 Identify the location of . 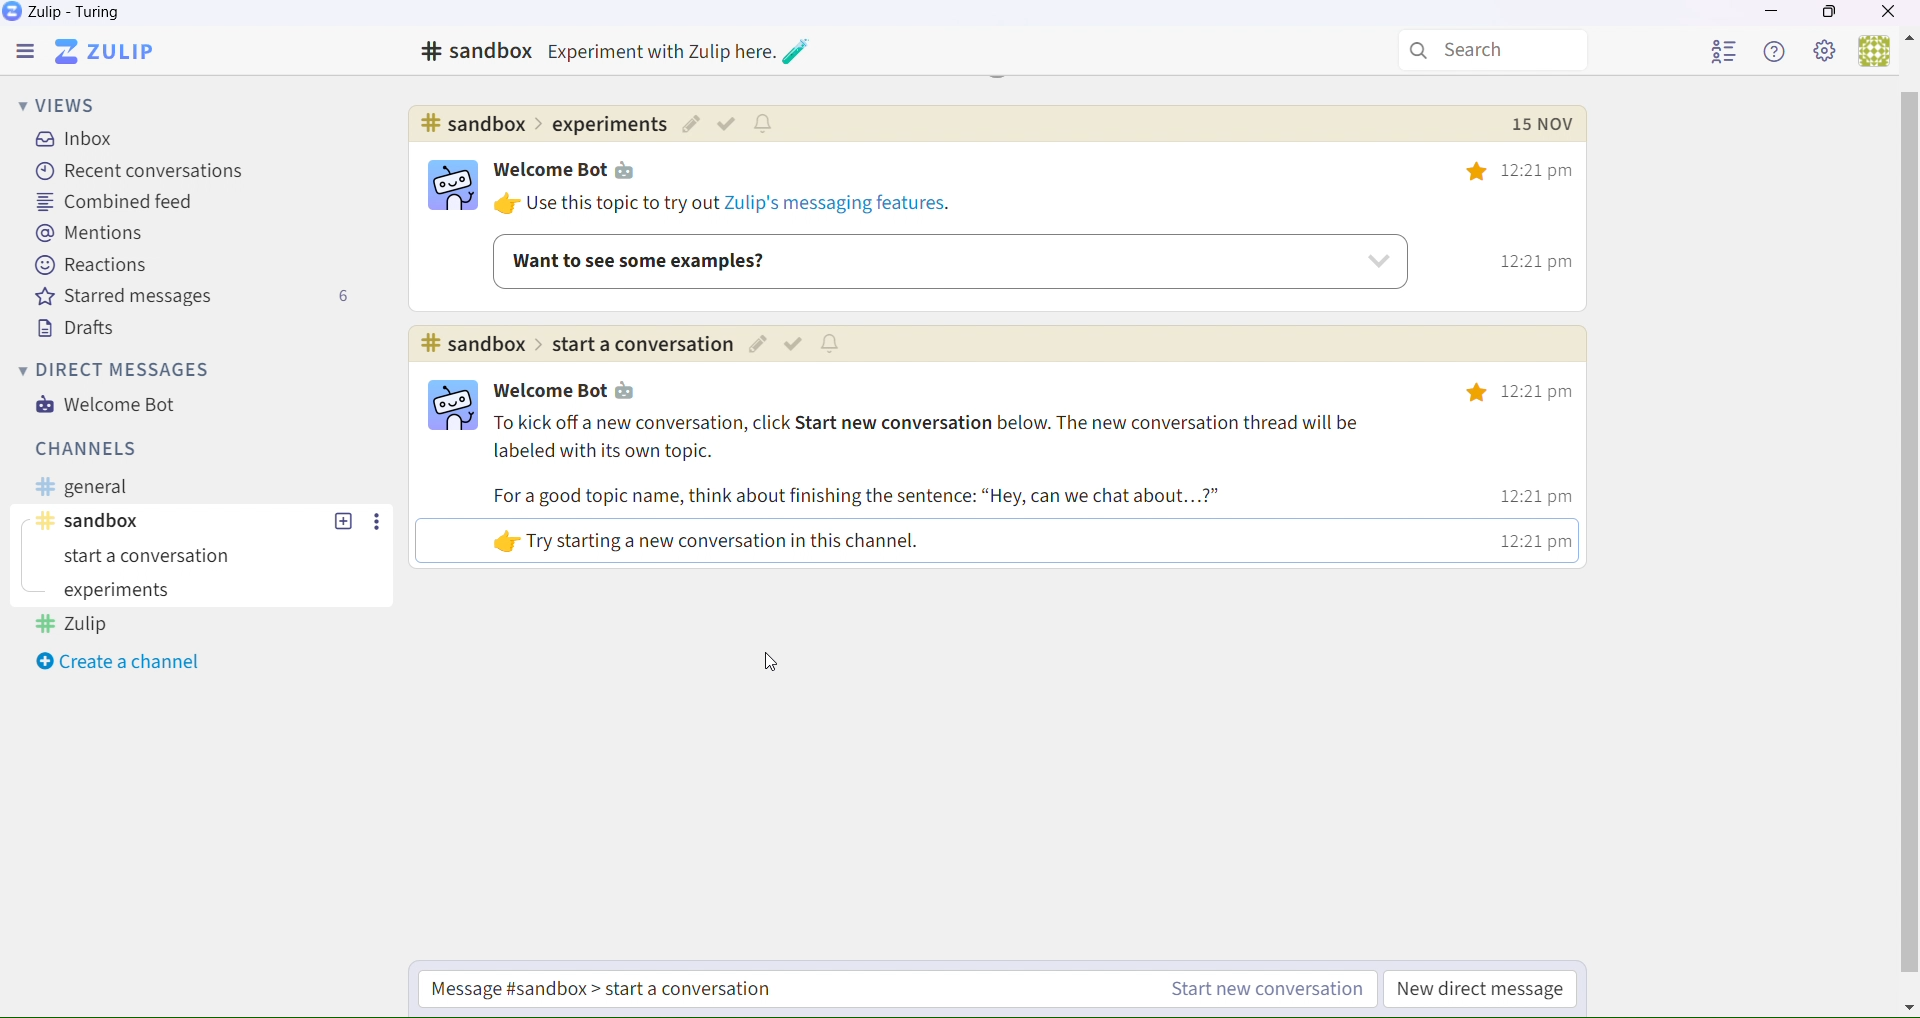
(728, 124).